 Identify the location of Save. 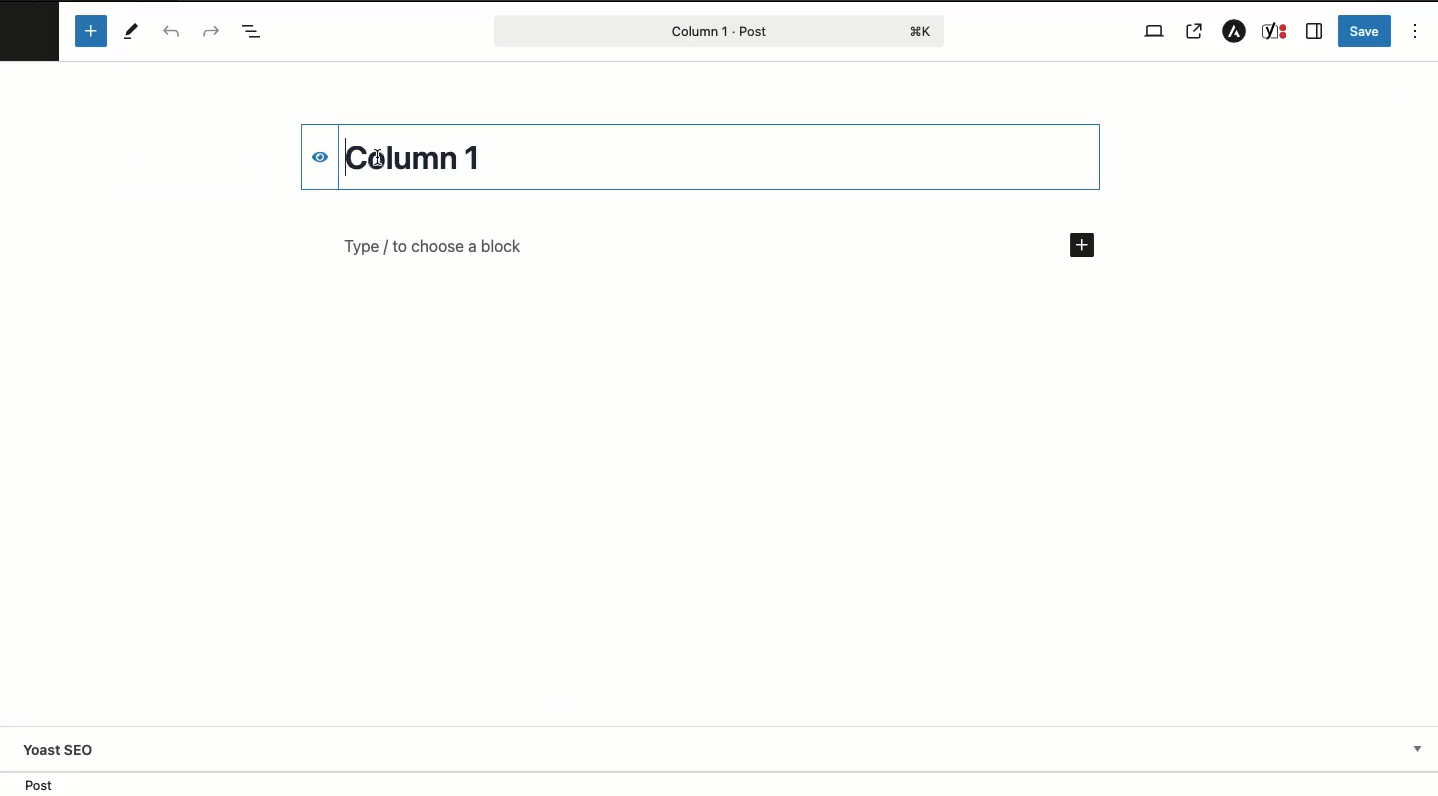
(1365, 30).